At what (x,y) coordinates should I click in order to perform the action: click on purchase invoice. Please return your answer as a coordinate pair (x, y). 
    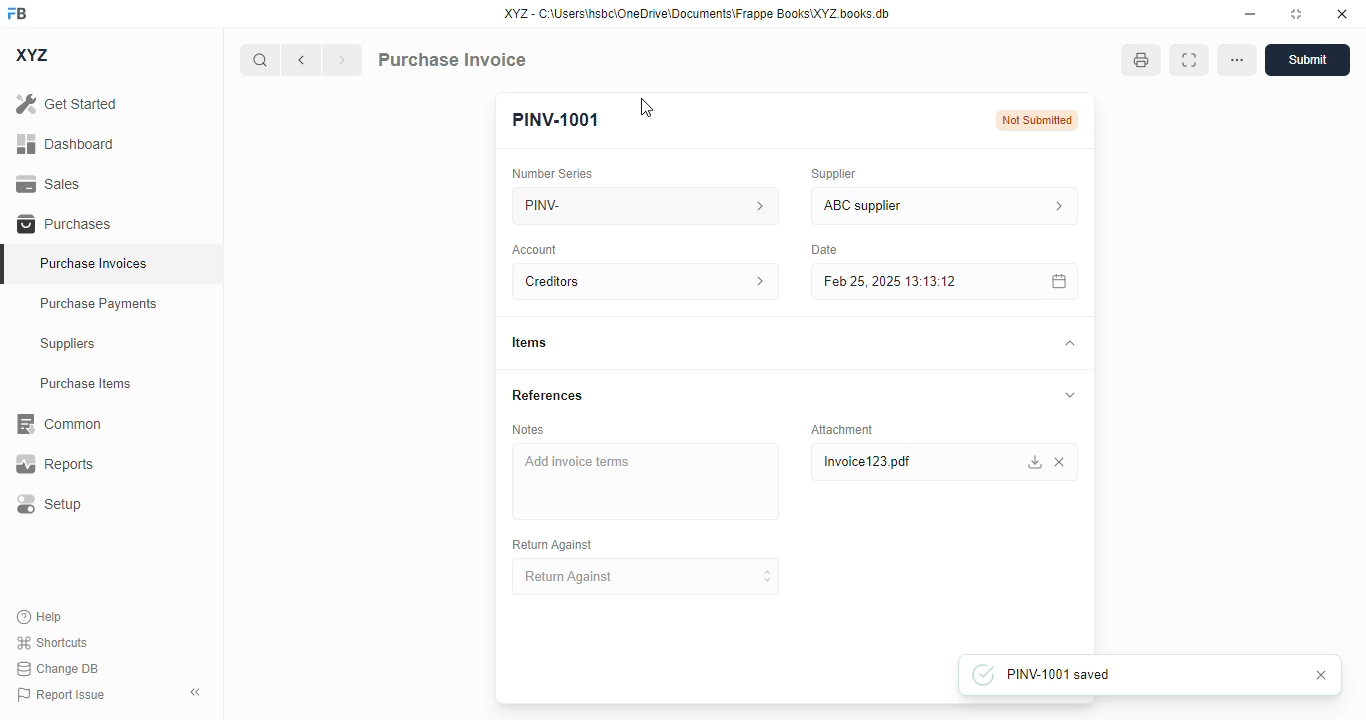
    Looking at the image, I should click on (451, 59).